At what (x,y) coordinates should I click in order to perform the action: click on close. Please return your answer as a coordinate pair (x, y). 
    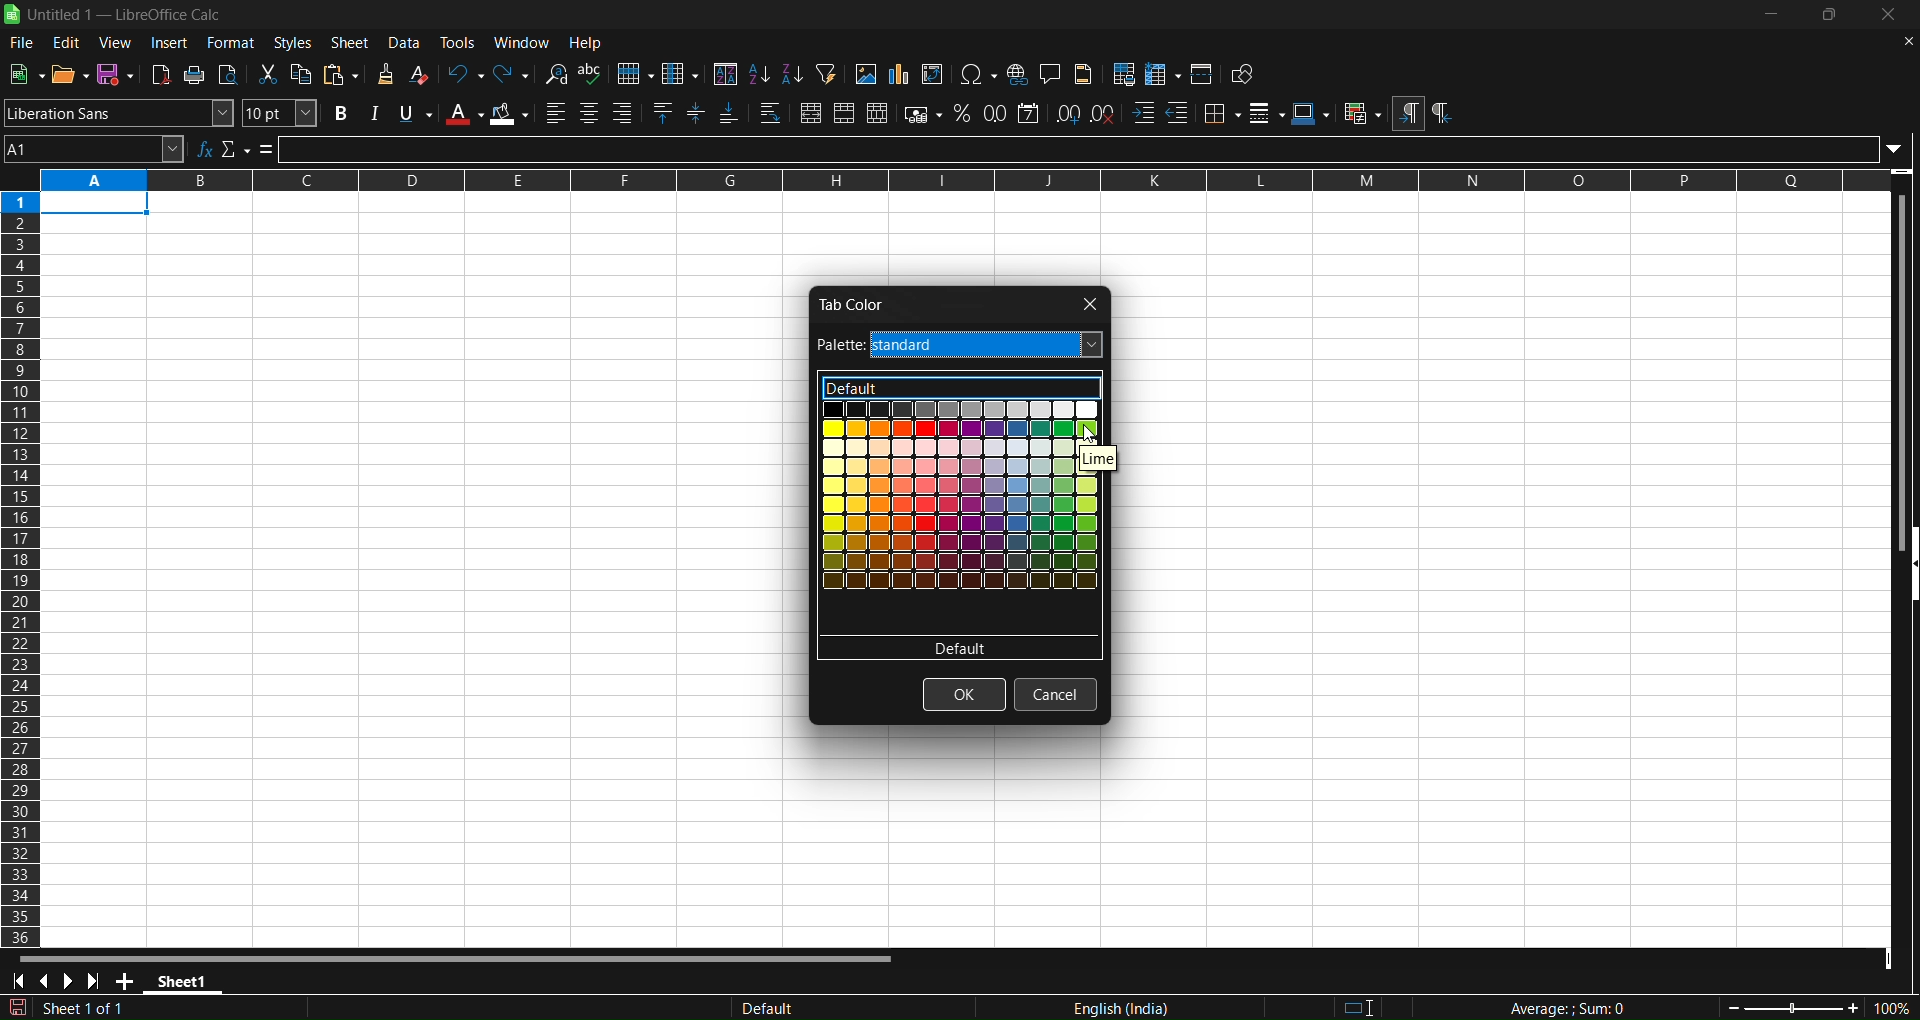
    Looking at the image, I should click on (1891, 16).